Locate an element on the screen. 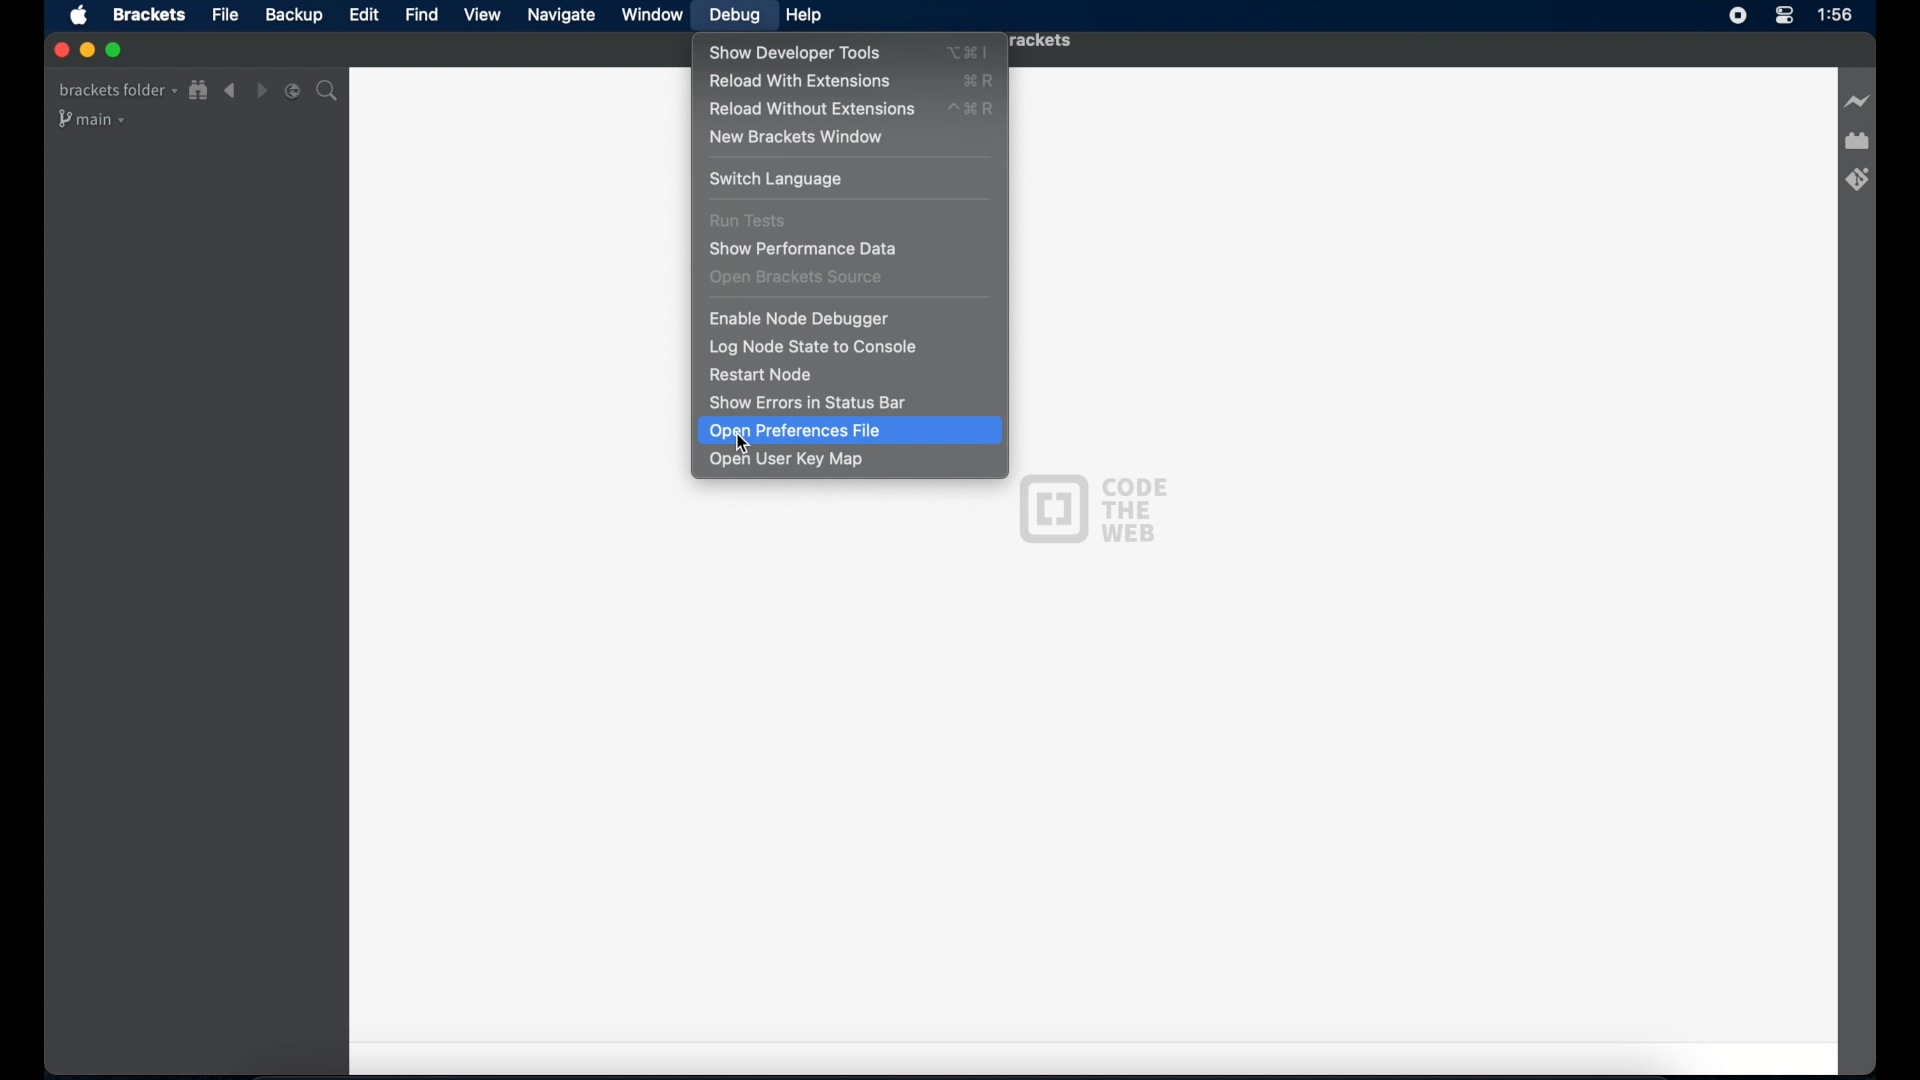  switch language is located at coordinates (776, 180).